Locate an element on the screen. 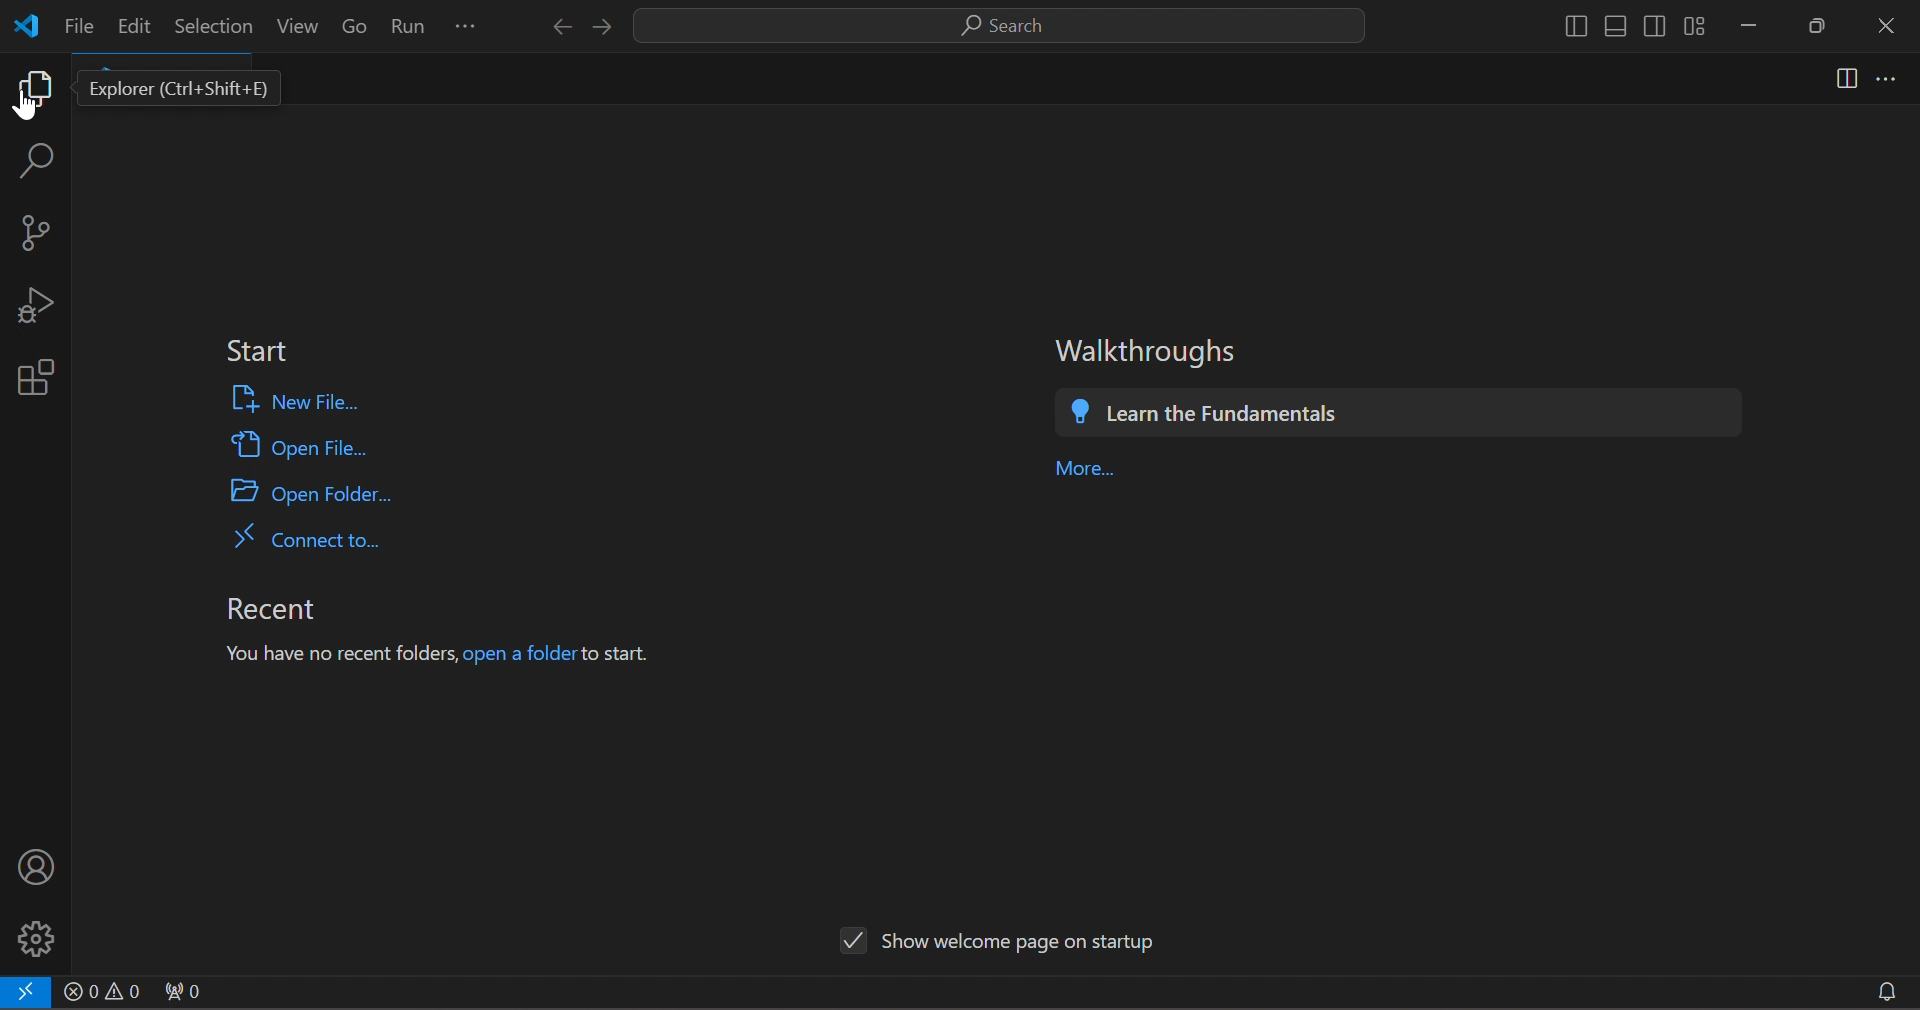  new project is located at coordinates (41, 232).